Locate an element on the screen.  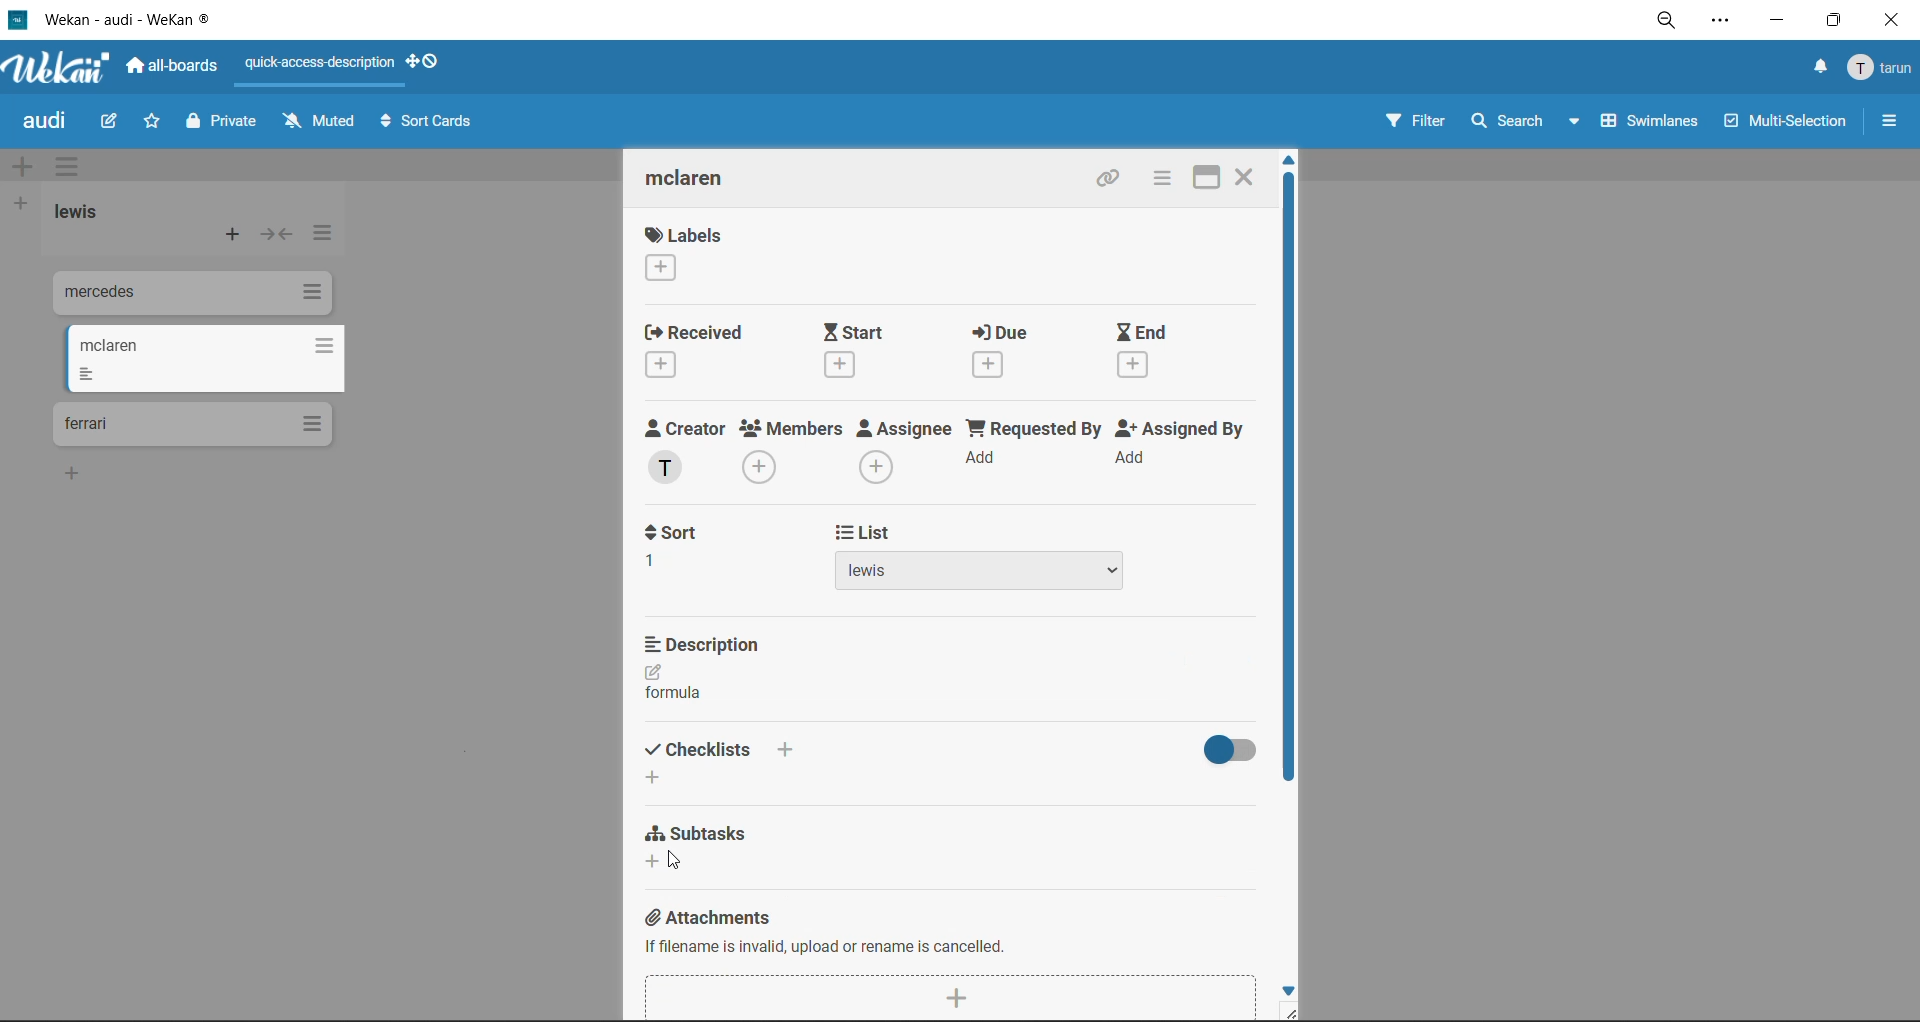
muted is located at coordinates (322, 121).